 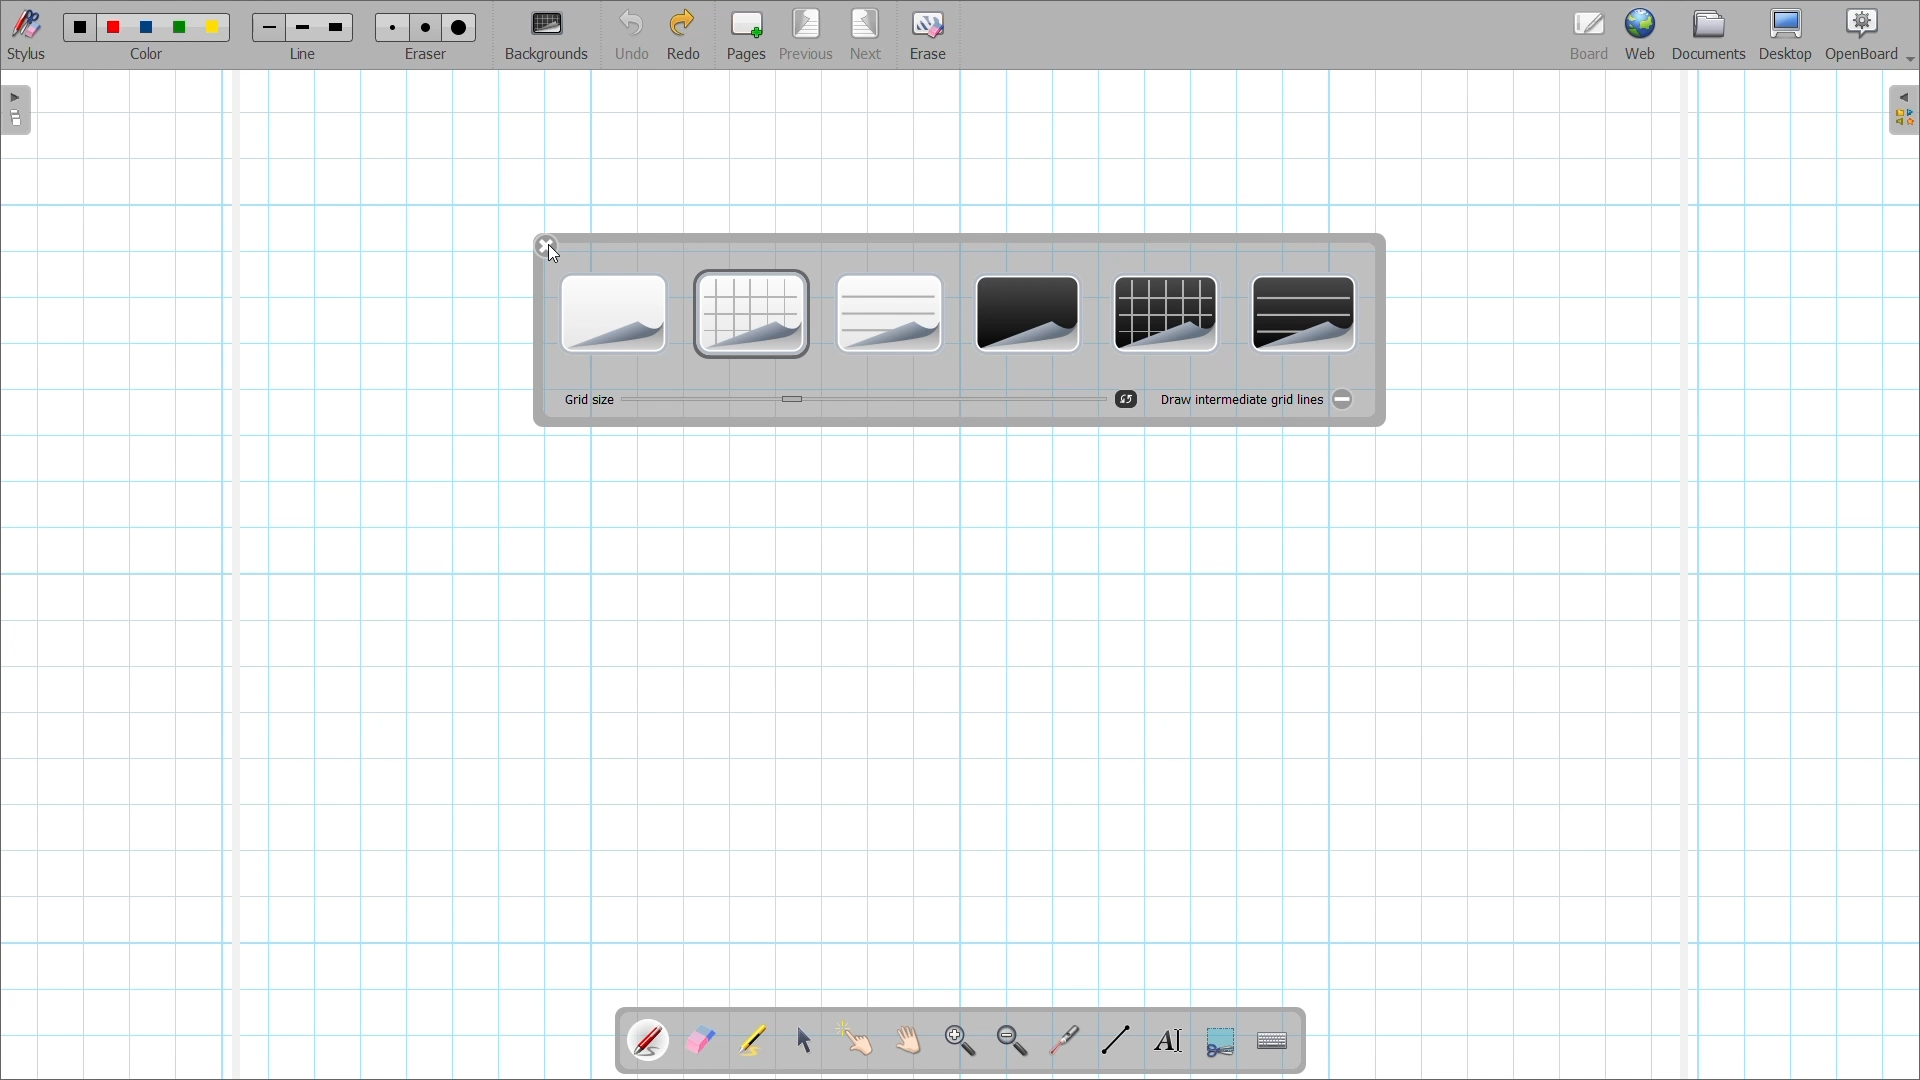 What do you see at coordinates (27, 35) in the screenshot?
I see `Show/Hide the stylus menu at the bottom` at bounding box center [27, 35].